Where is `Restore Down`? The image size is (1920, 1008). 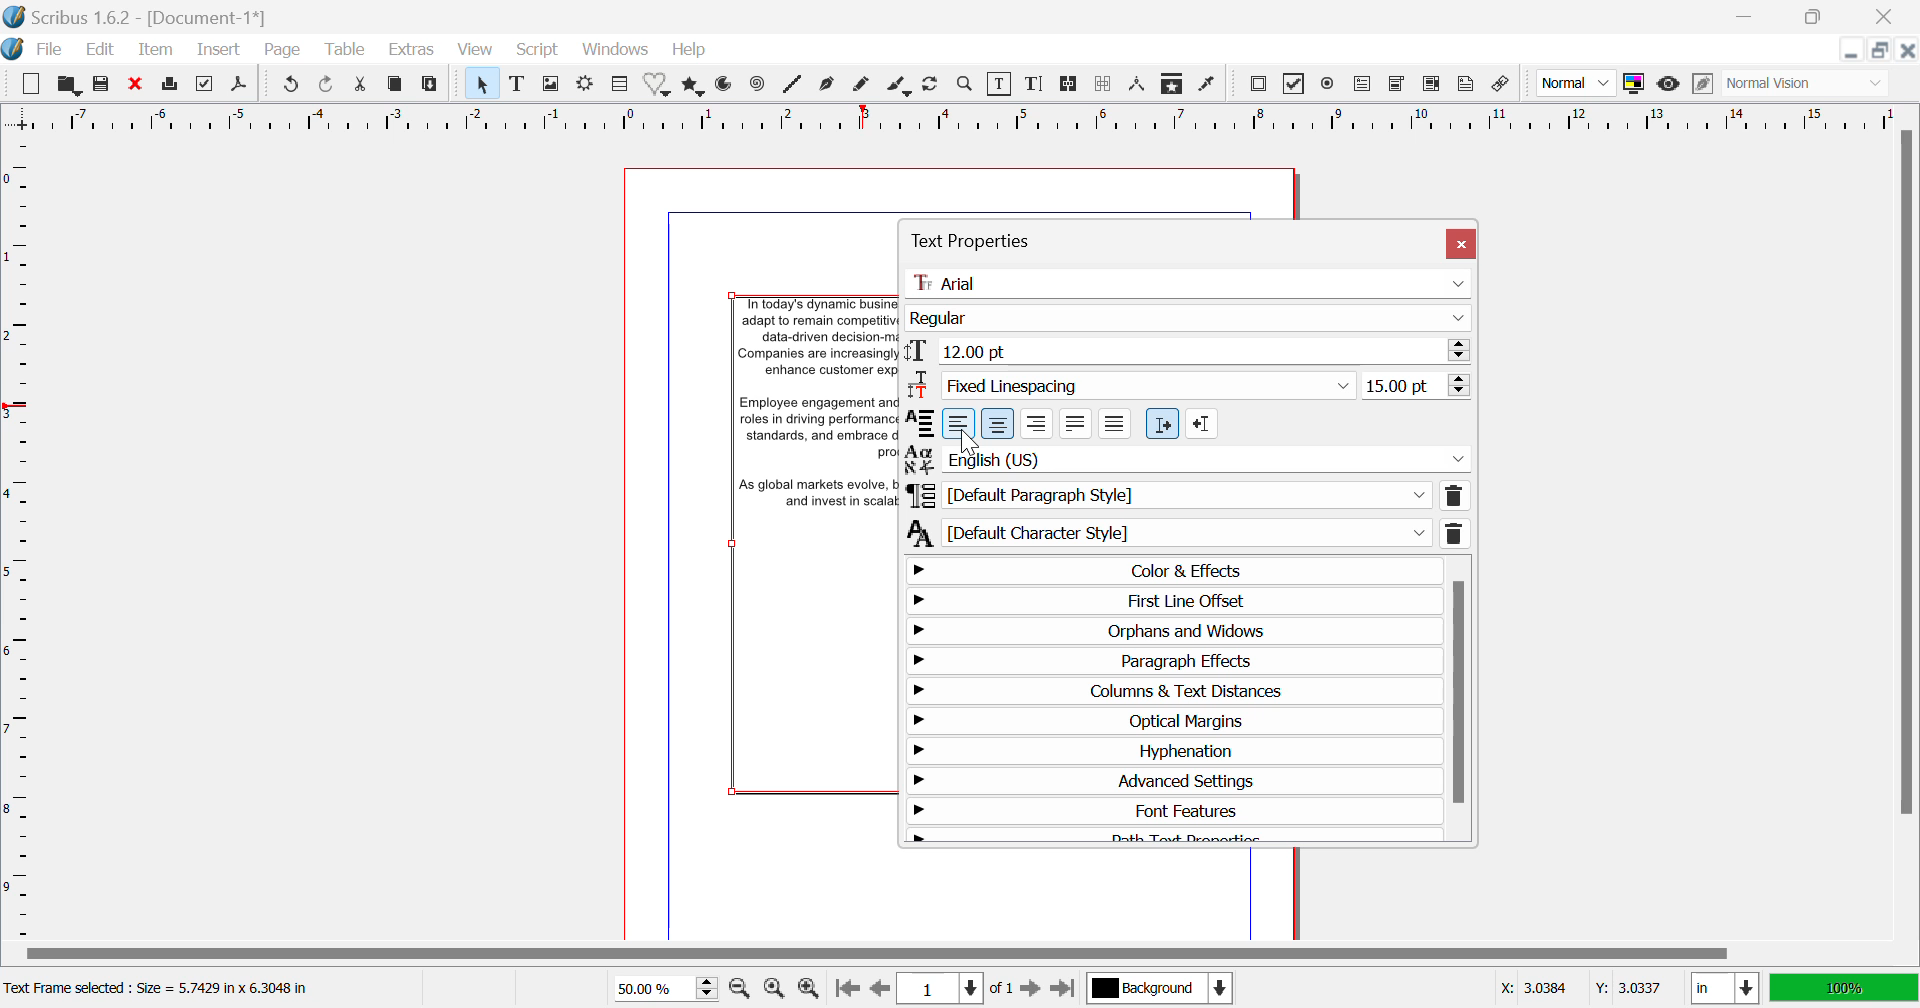 Restore Down is located at coordinates (1852, 50).